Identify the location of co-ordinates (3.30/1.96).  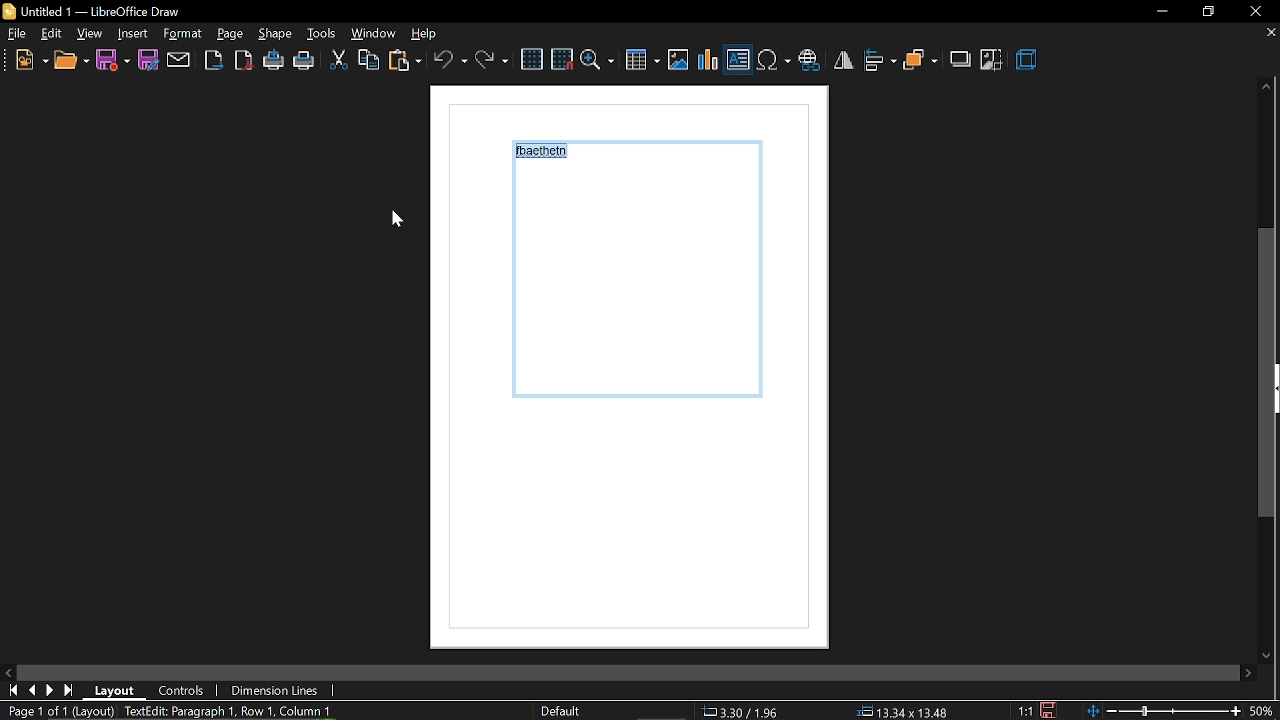
(738, 711).